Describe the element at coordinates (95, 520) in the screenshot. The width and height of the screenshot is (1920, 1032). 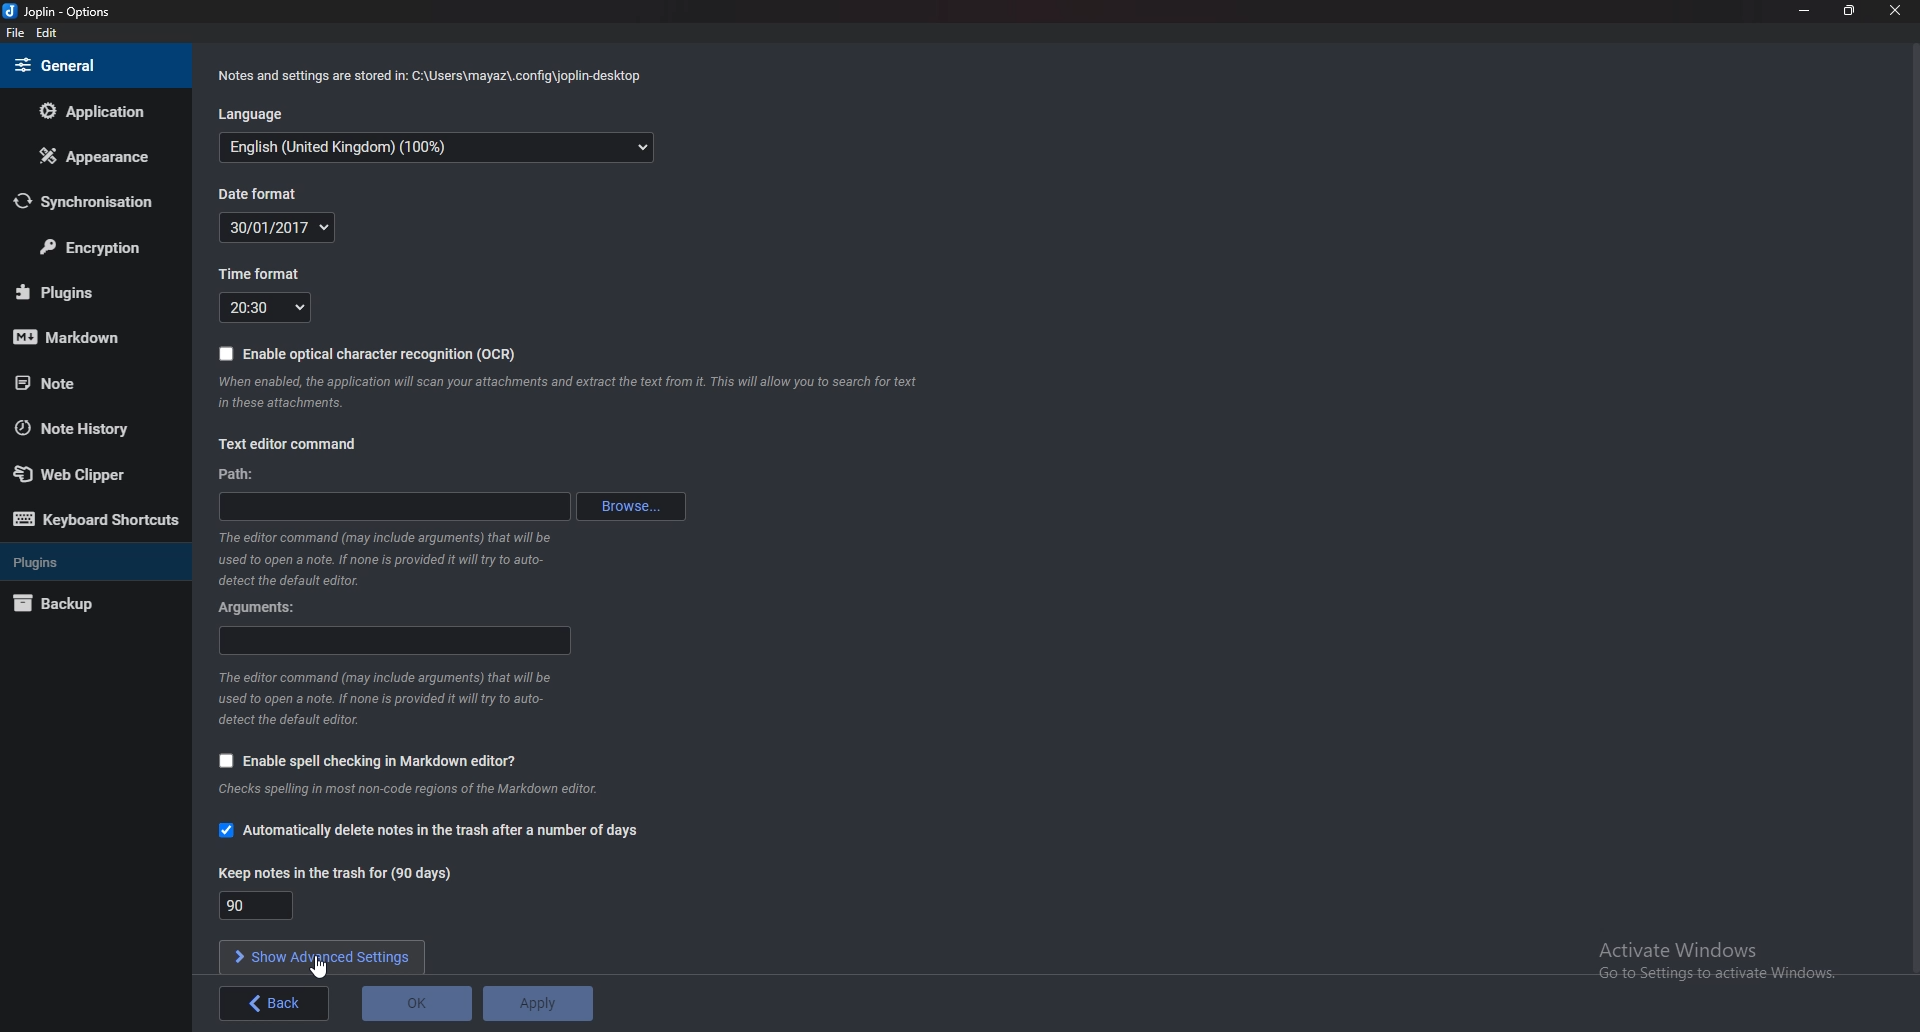
I see `Keyboard shortcuts` at that location.